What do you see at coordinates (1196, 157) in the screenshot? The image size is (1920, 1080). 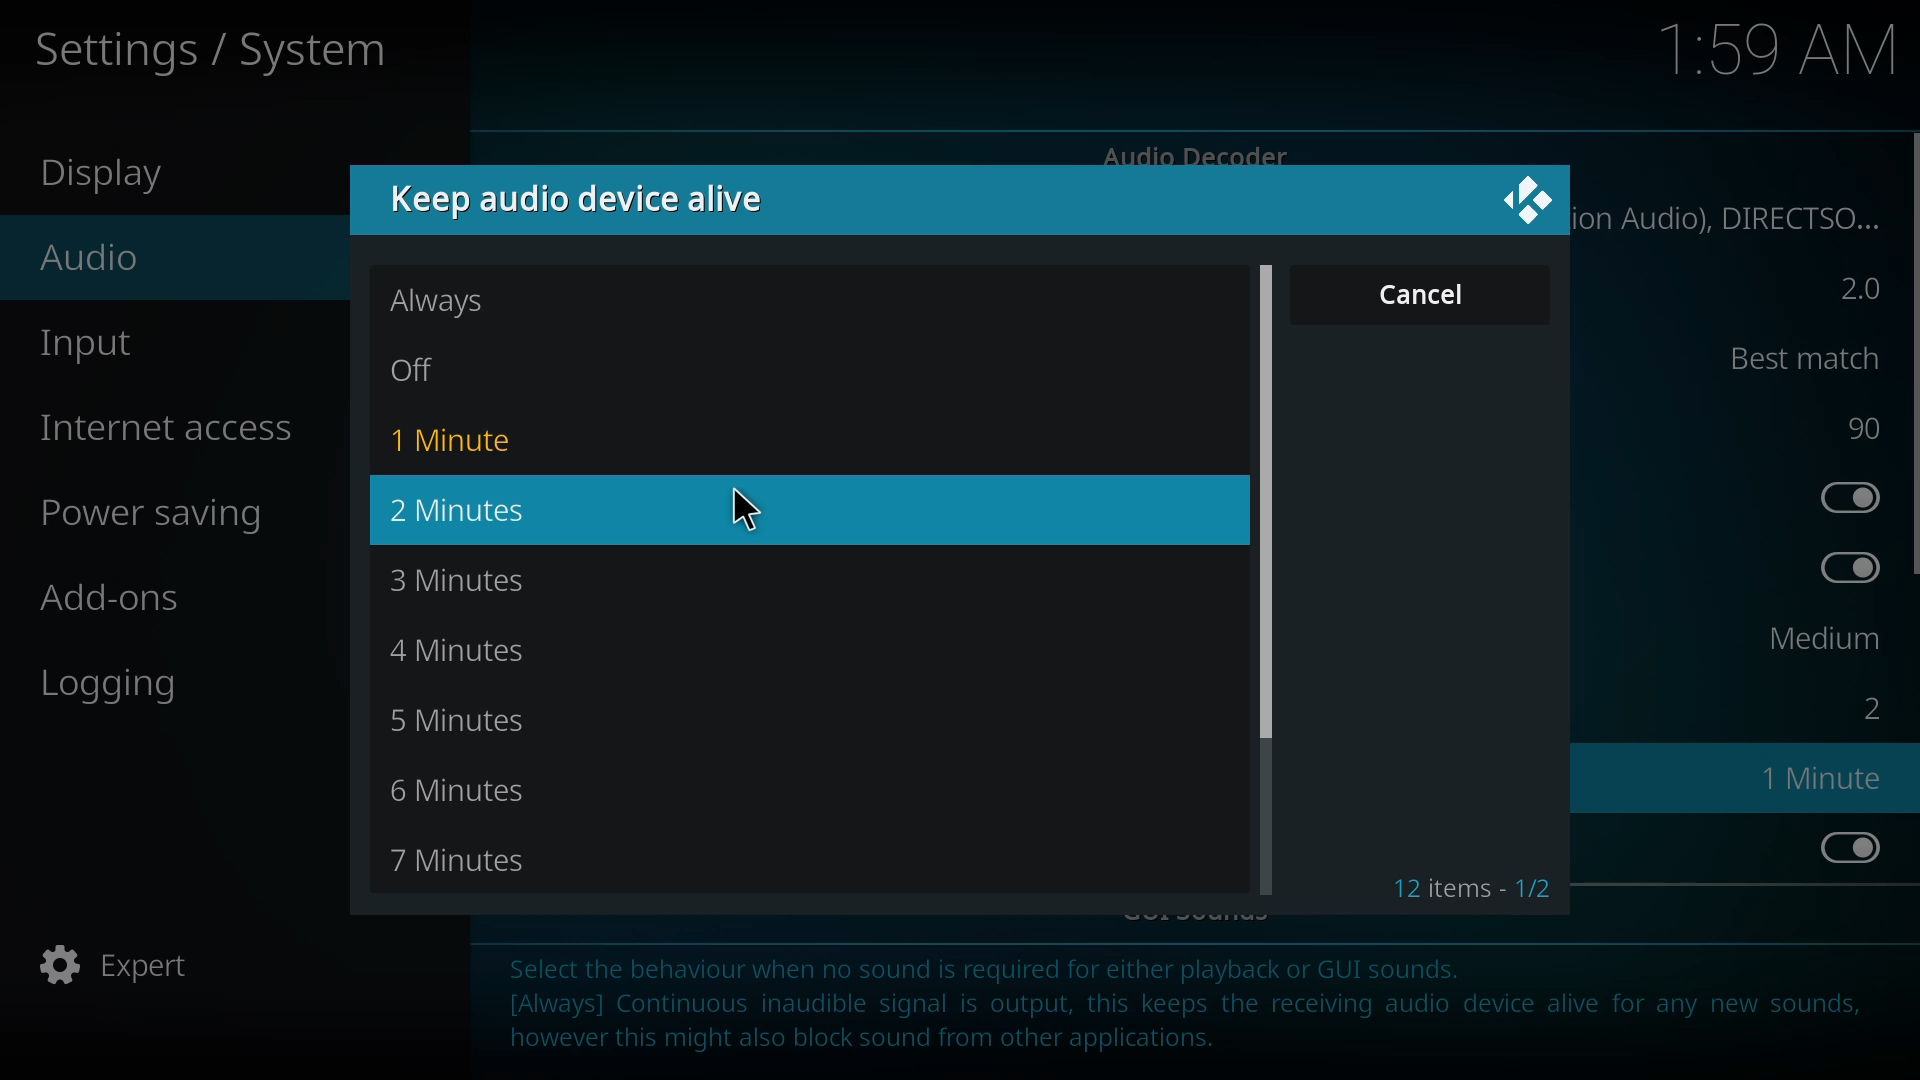 I see `audio decoder` at bounding box center [1196, 157].